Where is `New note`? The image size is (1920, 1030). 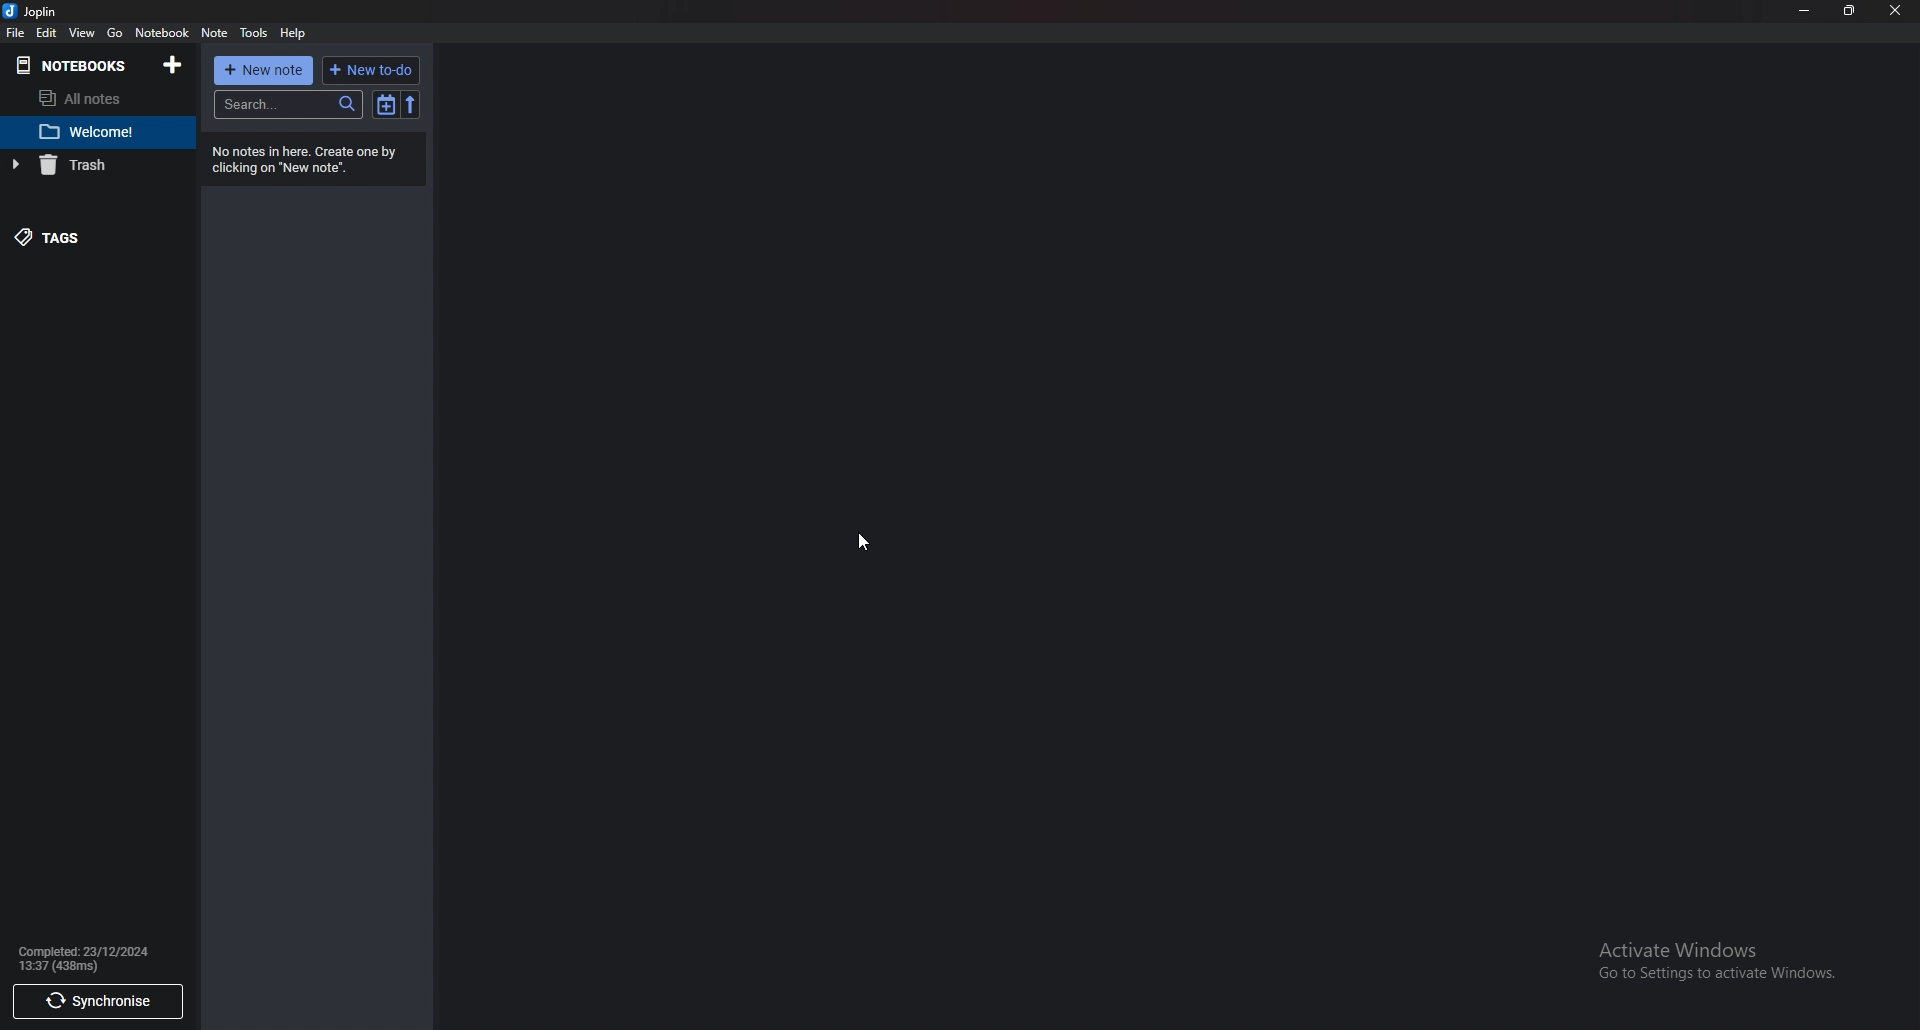
New note is located at coordinates (266, 71).